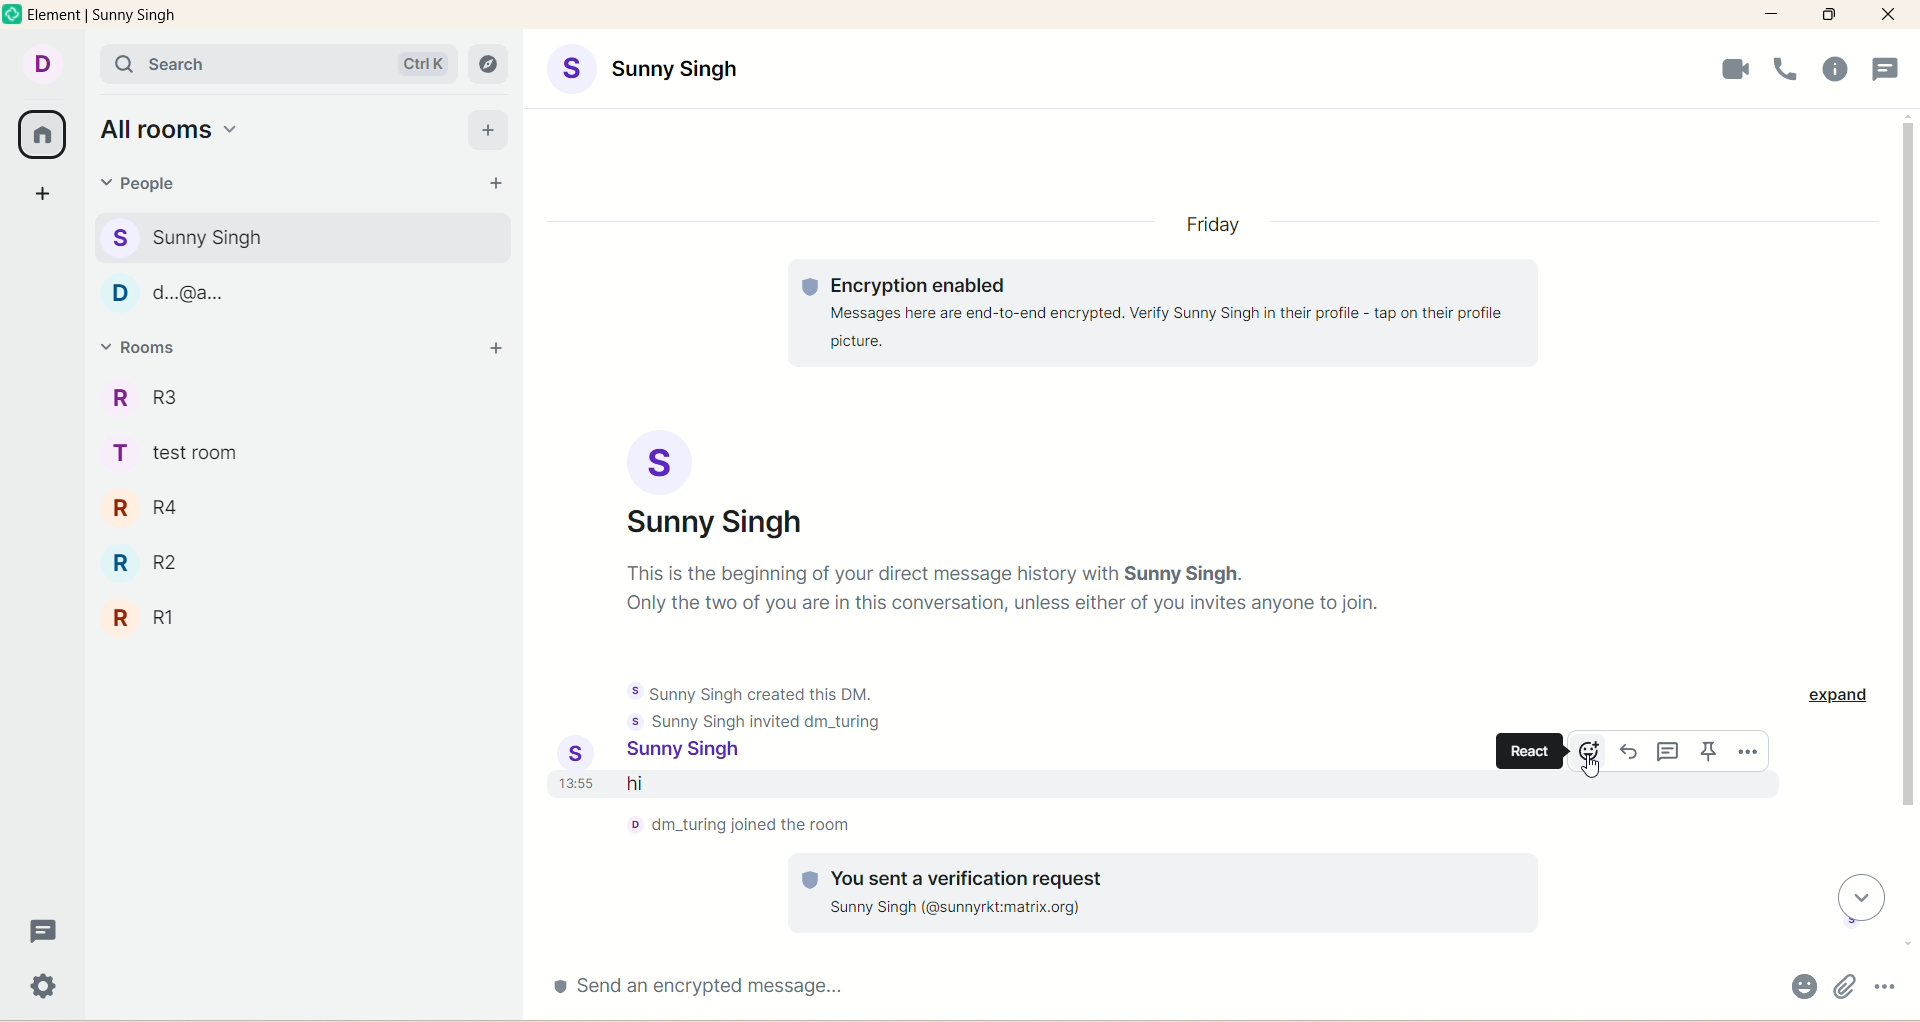  What do you see at coordinates (145, 347) in the screenshot?
I see `rooms` at bounding box center [145, 347].